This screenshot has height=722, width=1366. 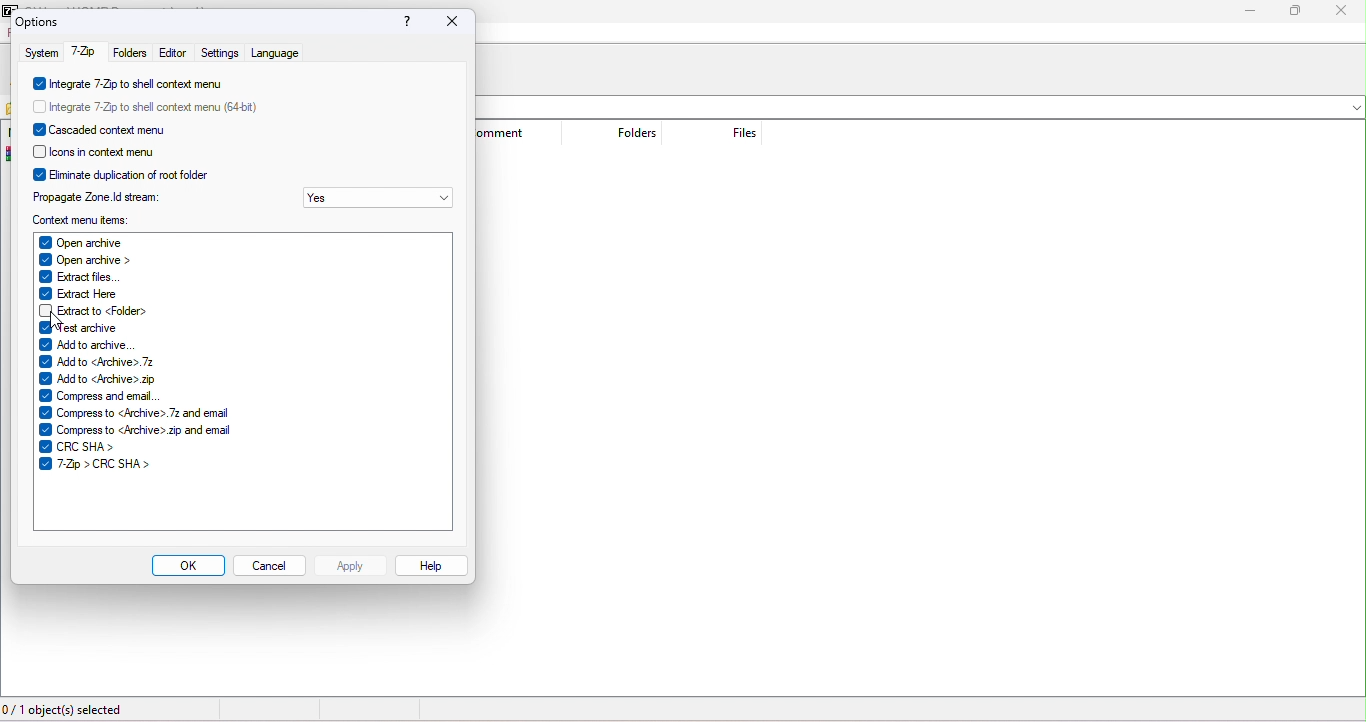 What do you see at coordinates (107, 397) in the screenshot?
I see `compress and email` at bounding box center [107, 397].